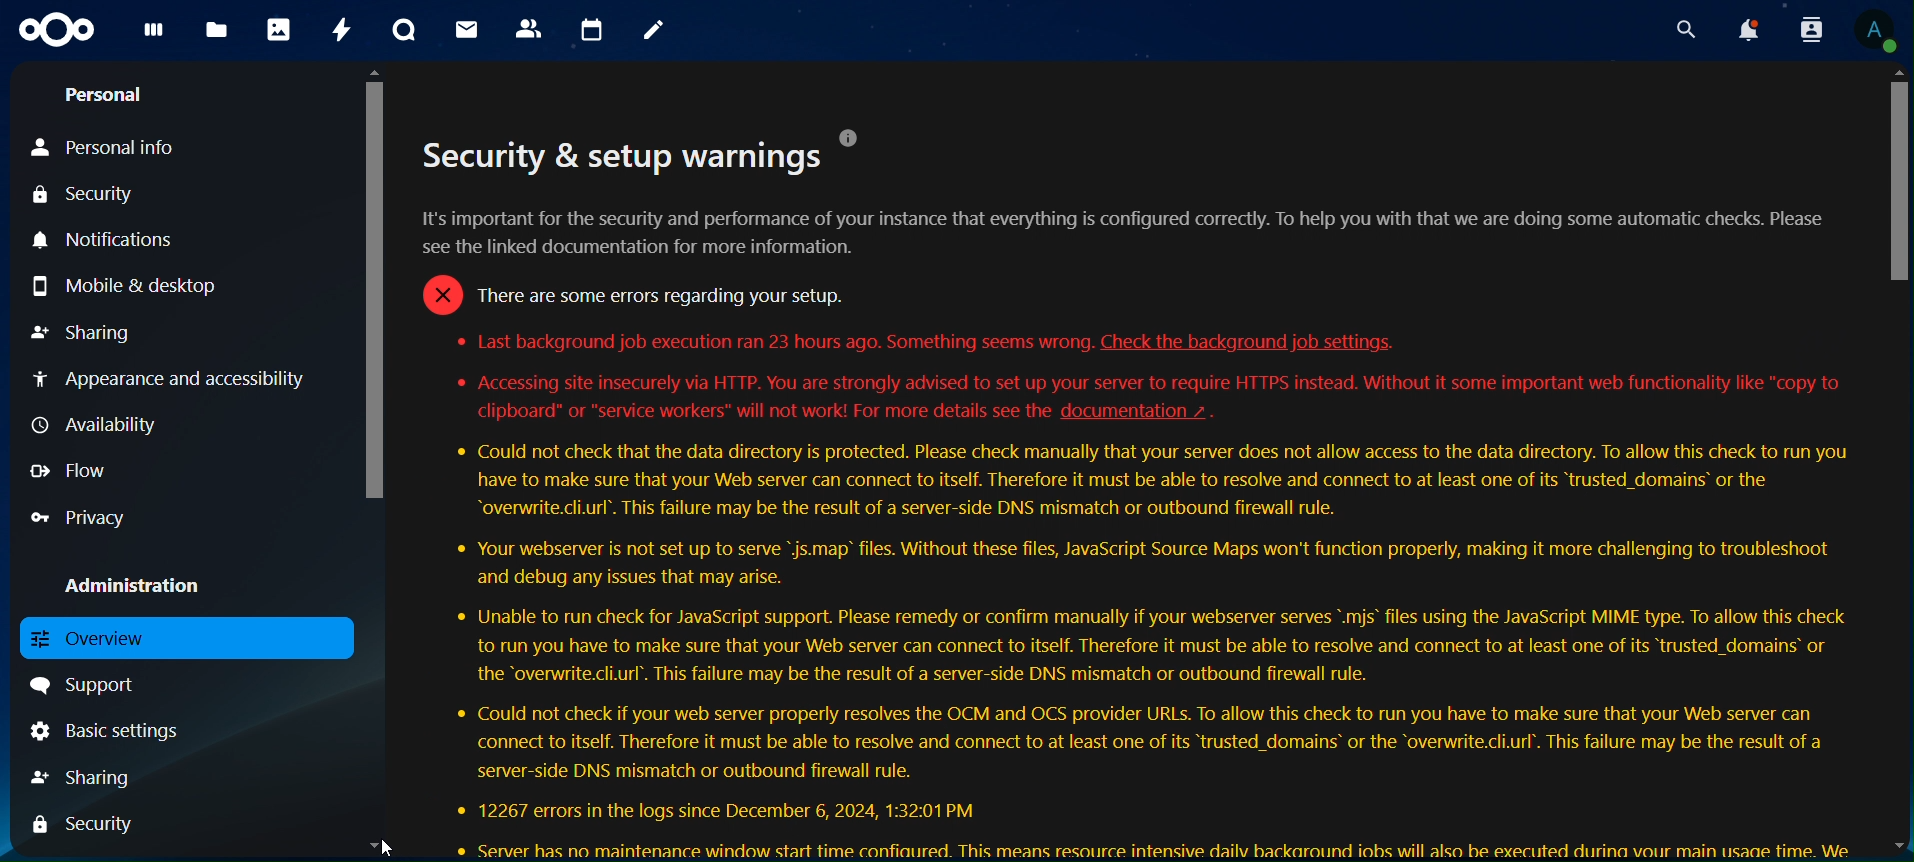 The image size is (1914, 862). What do you see at coordinates (132, 240) in the screenshot?
I see `notifications` at bounding box center [132, 240].